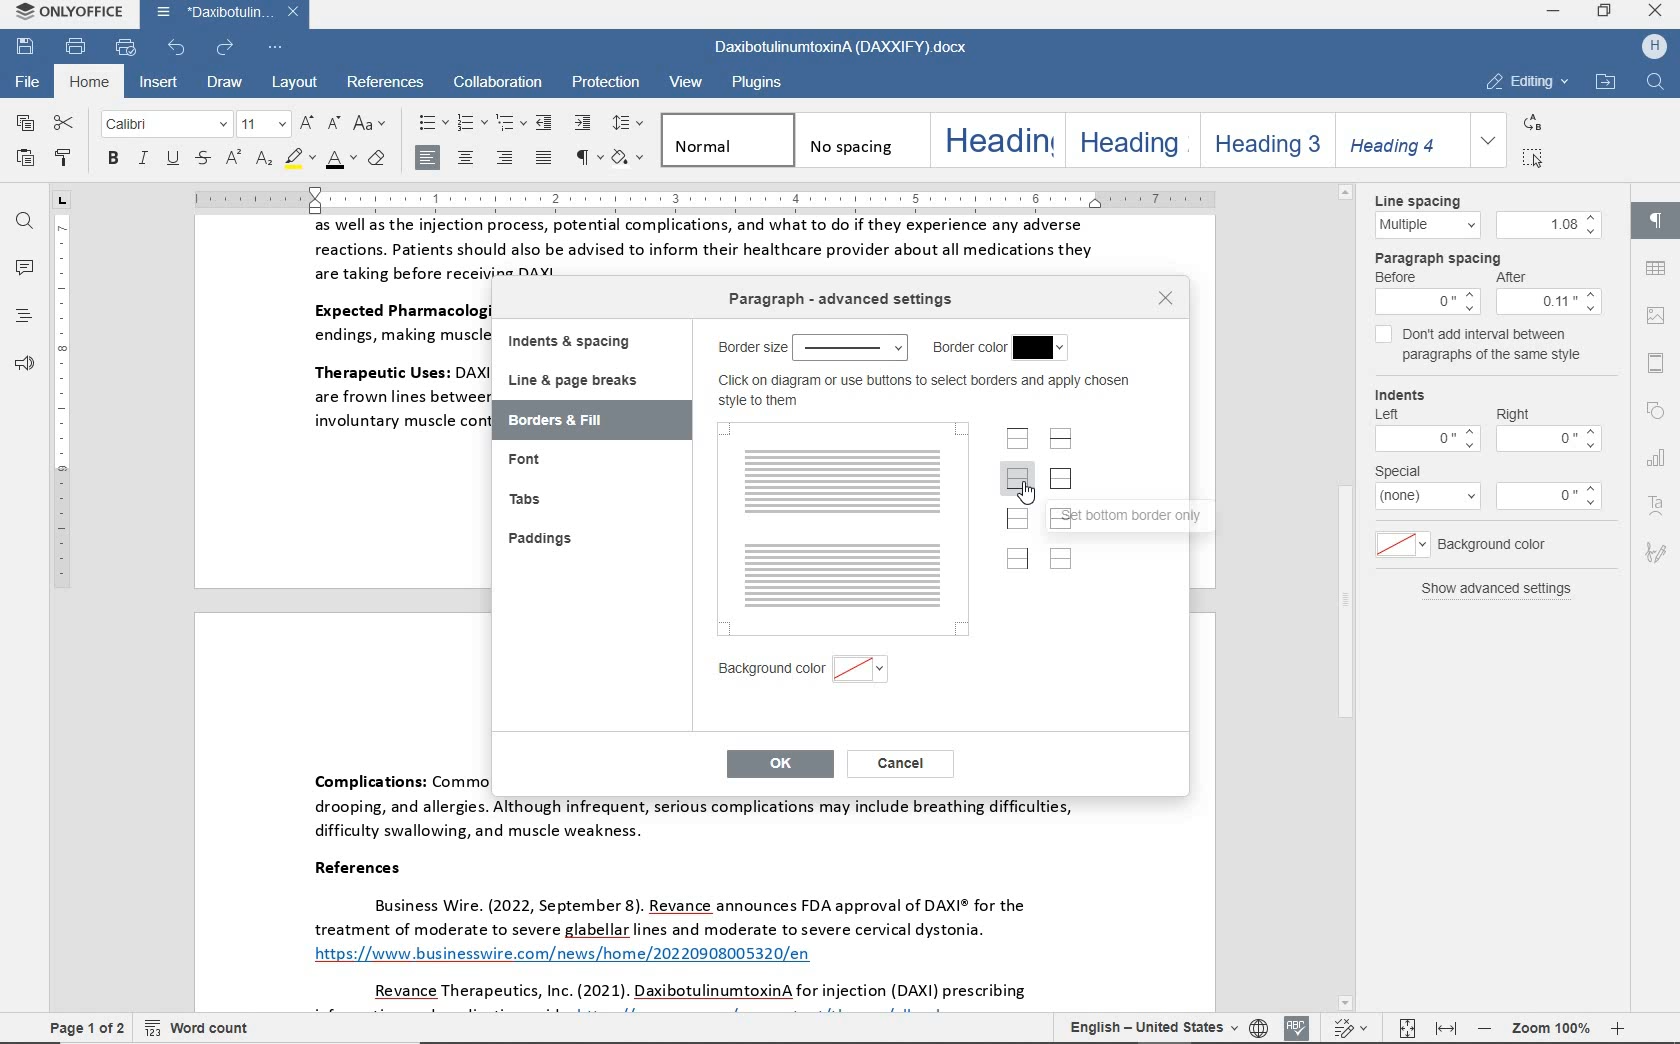  I want to click on bottom border only, so click(1149, 516).